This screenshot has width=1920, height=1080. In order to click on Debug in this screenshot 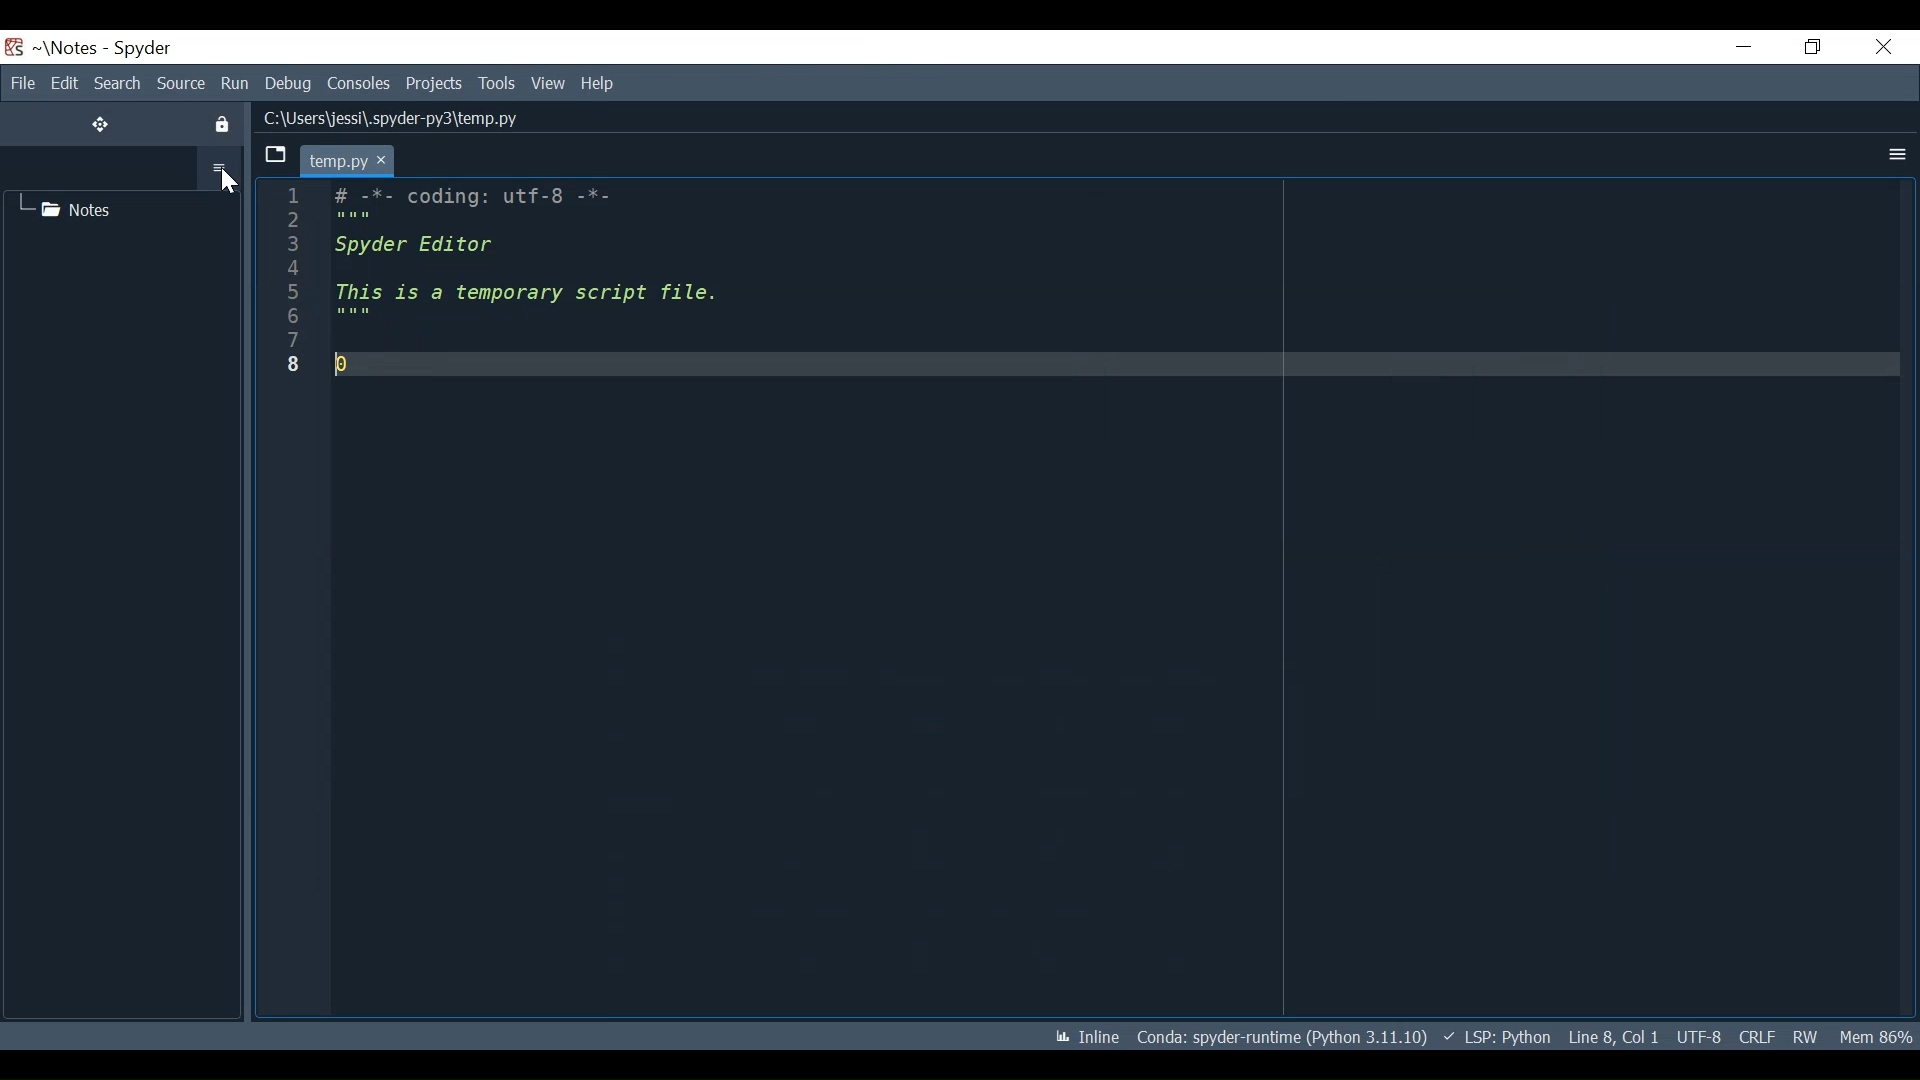, I will do `click(289, 84)`.